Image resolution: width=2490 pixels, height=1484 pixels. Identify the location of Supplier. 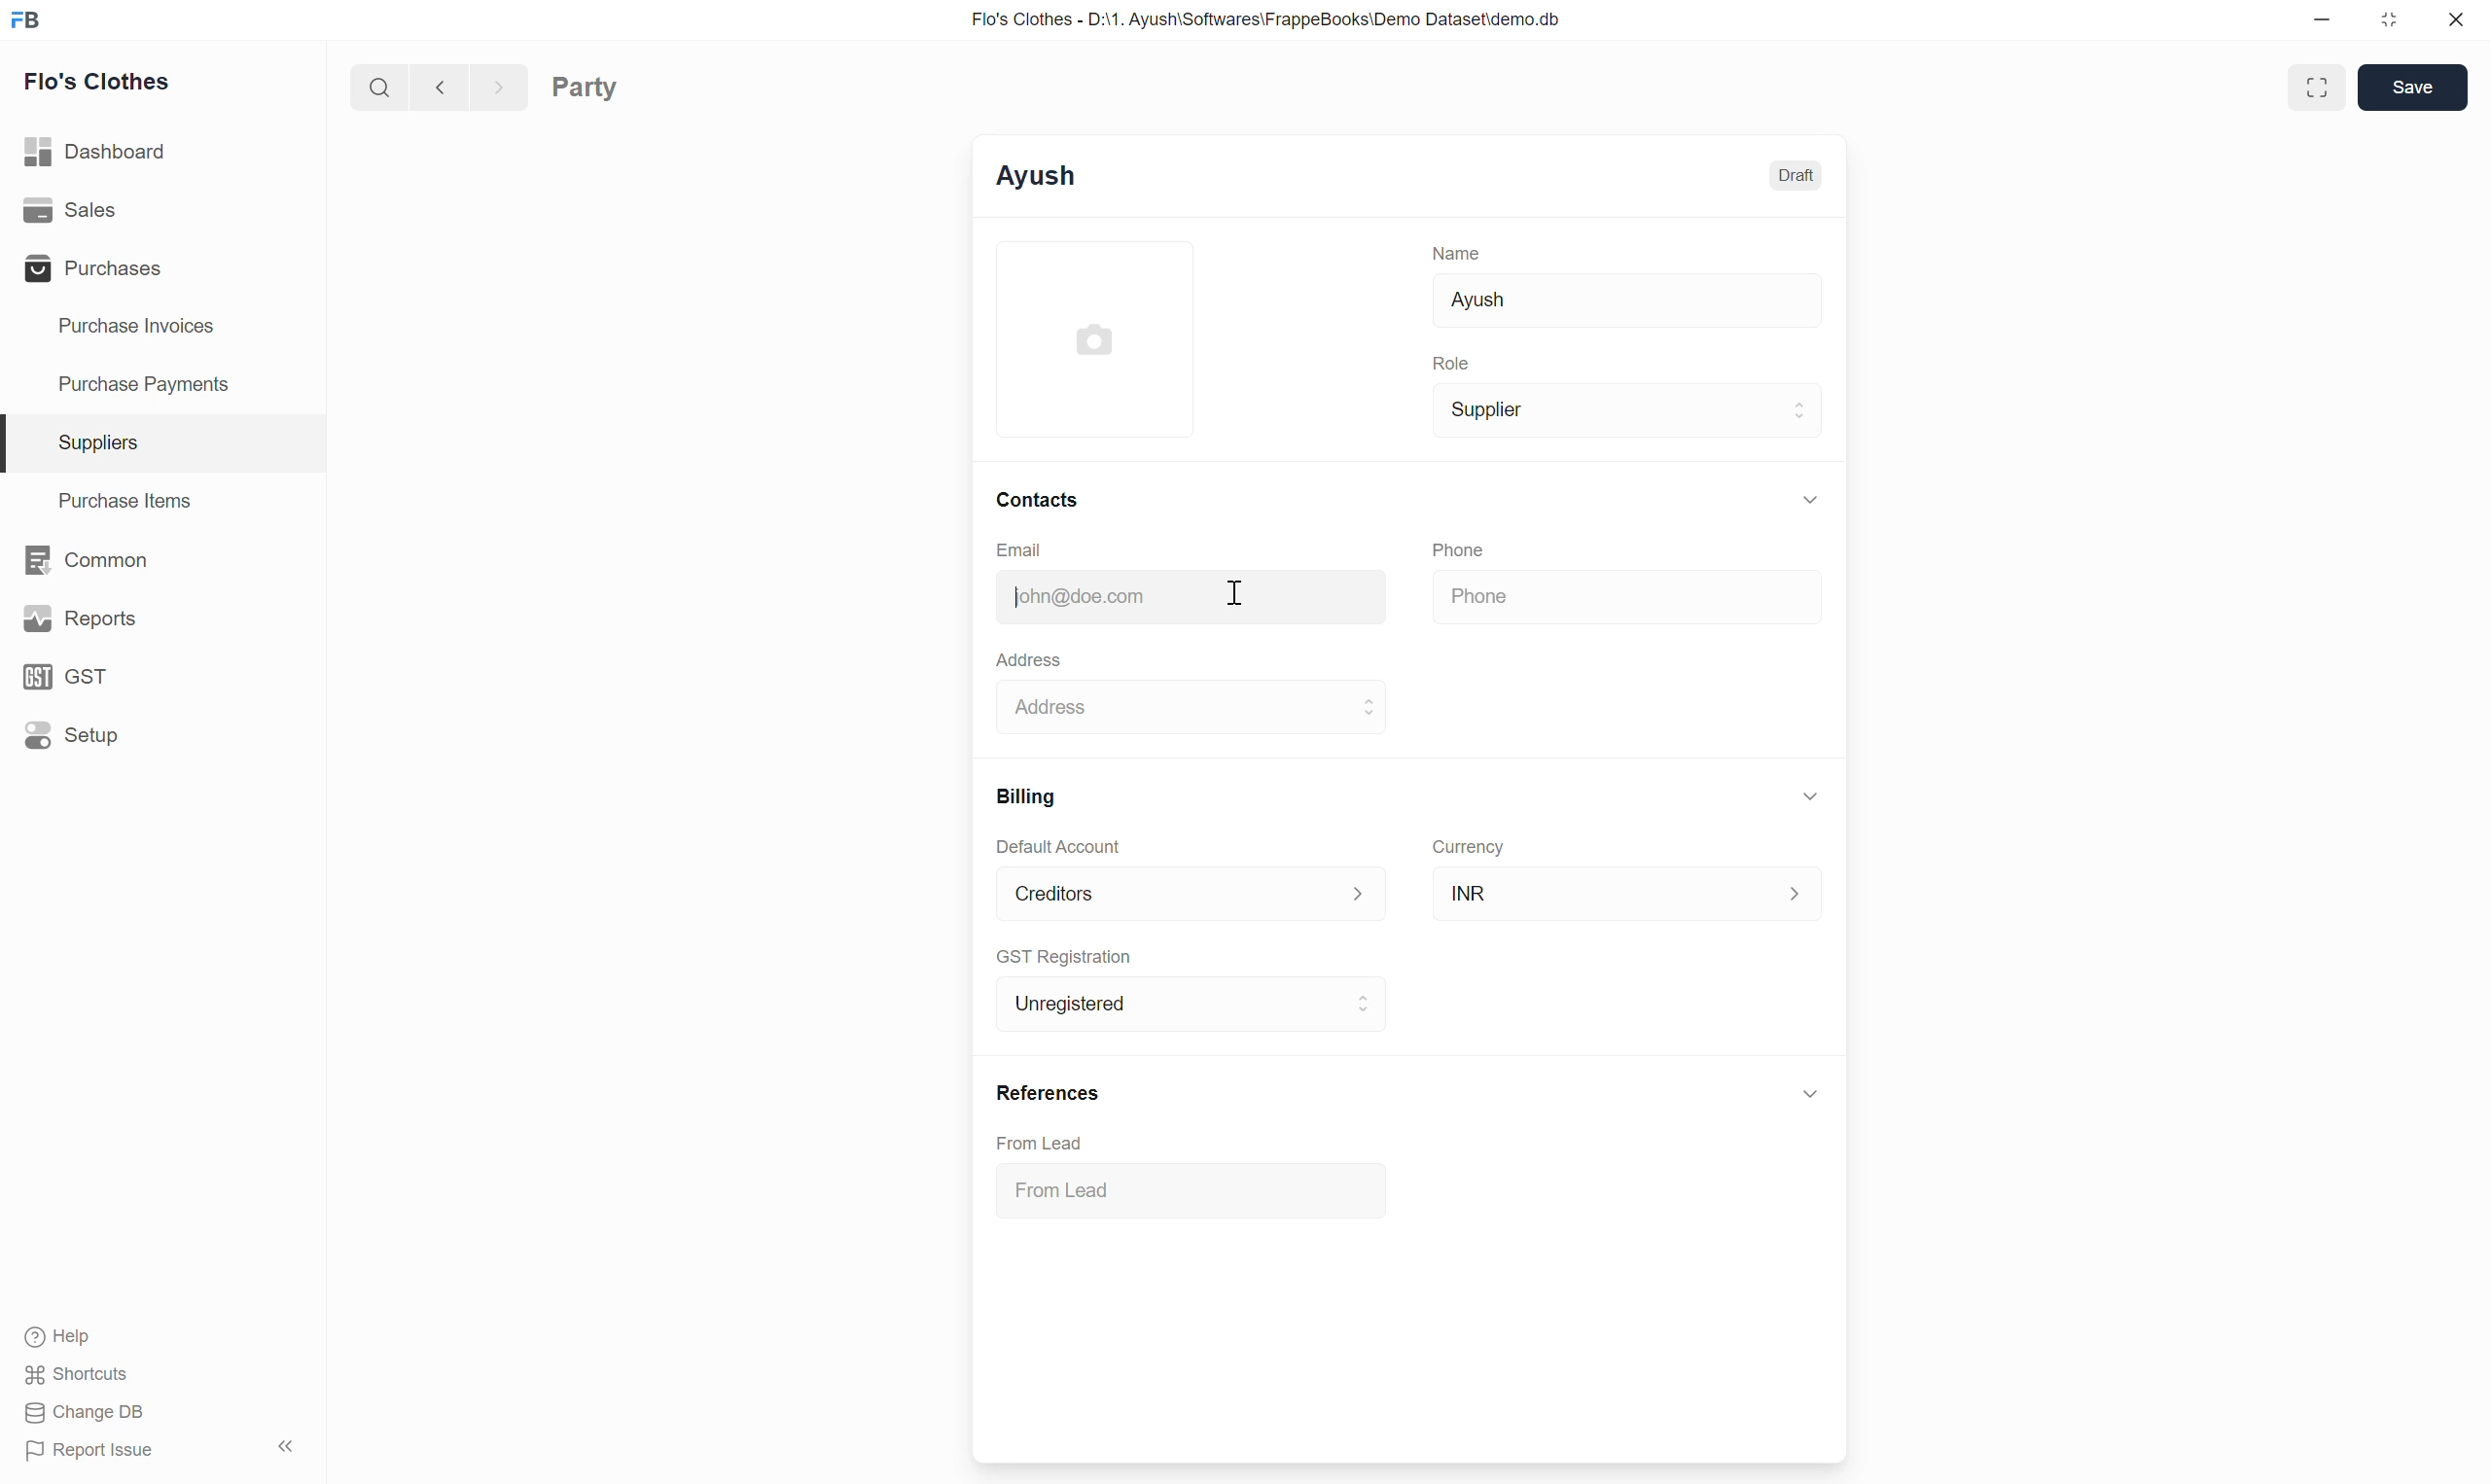
(1627, 410).